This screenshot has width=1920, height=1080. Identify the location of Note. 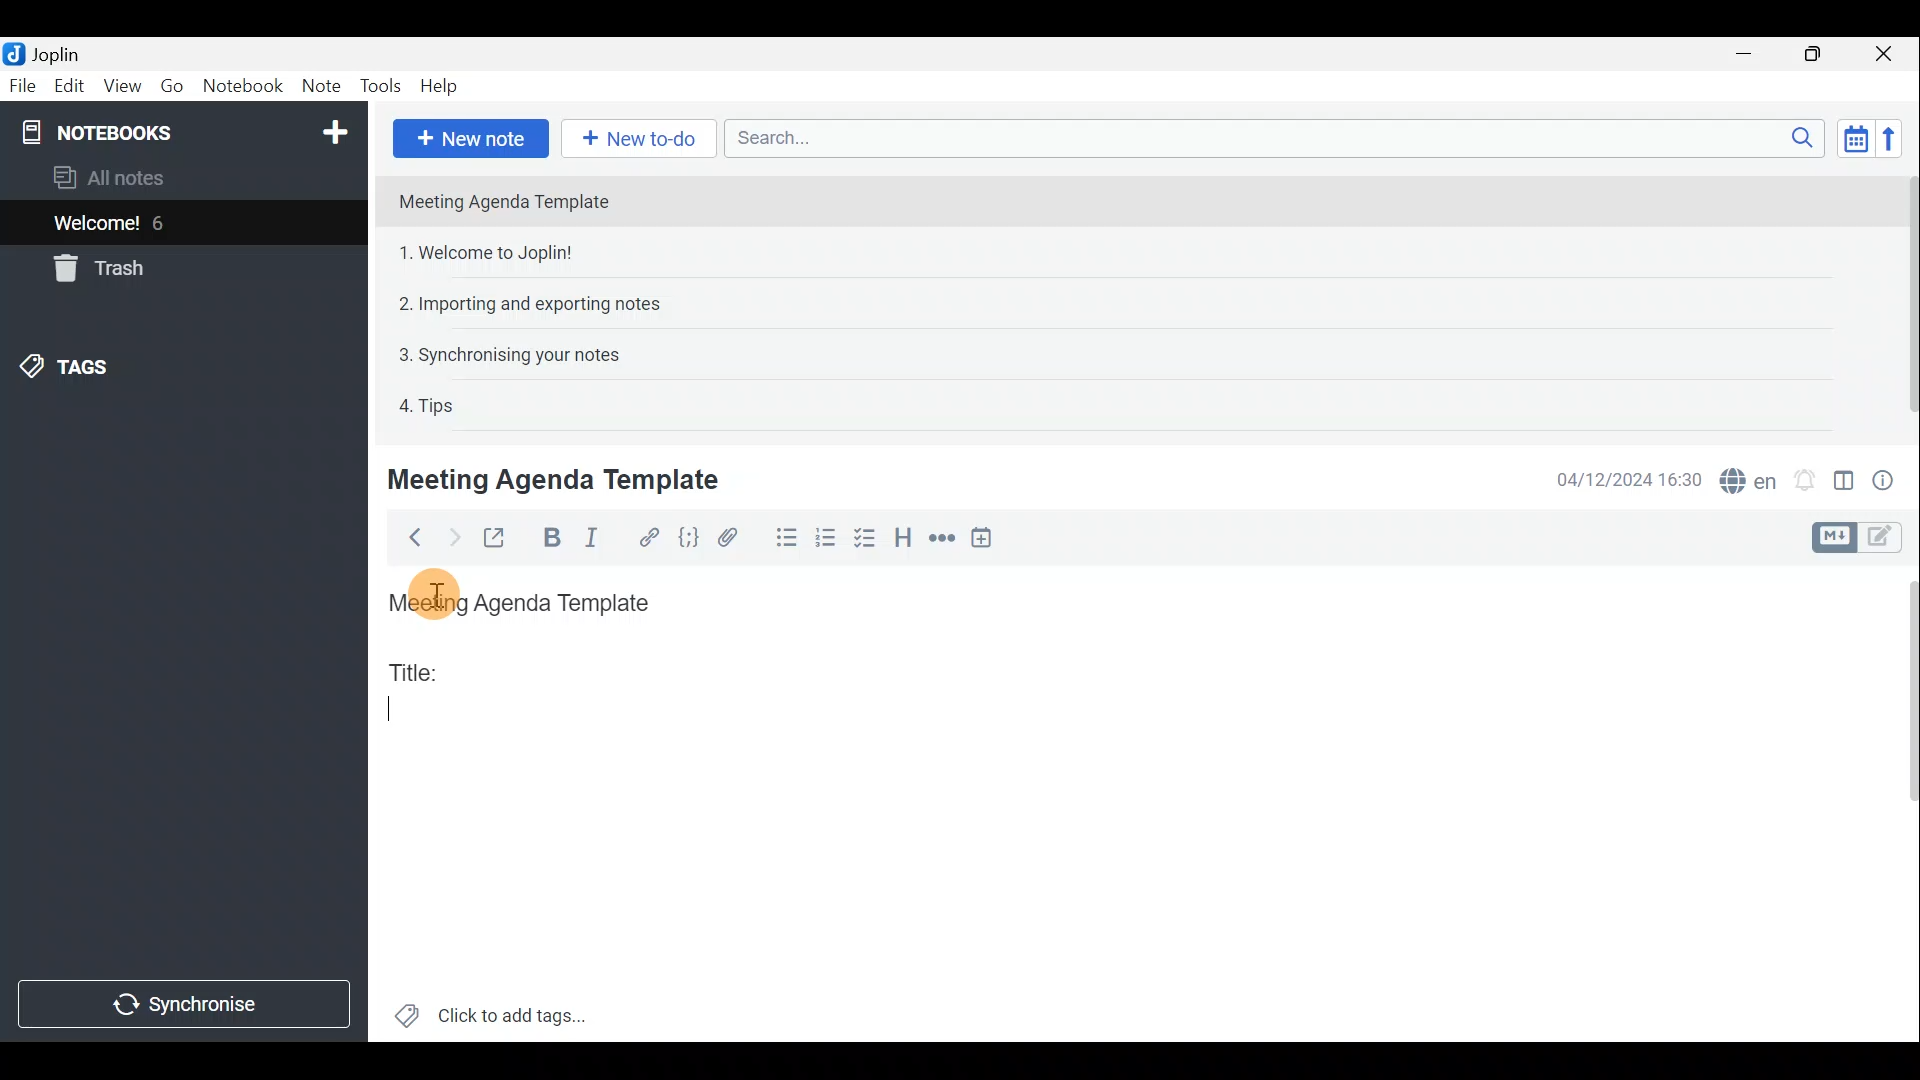
(319, 82).